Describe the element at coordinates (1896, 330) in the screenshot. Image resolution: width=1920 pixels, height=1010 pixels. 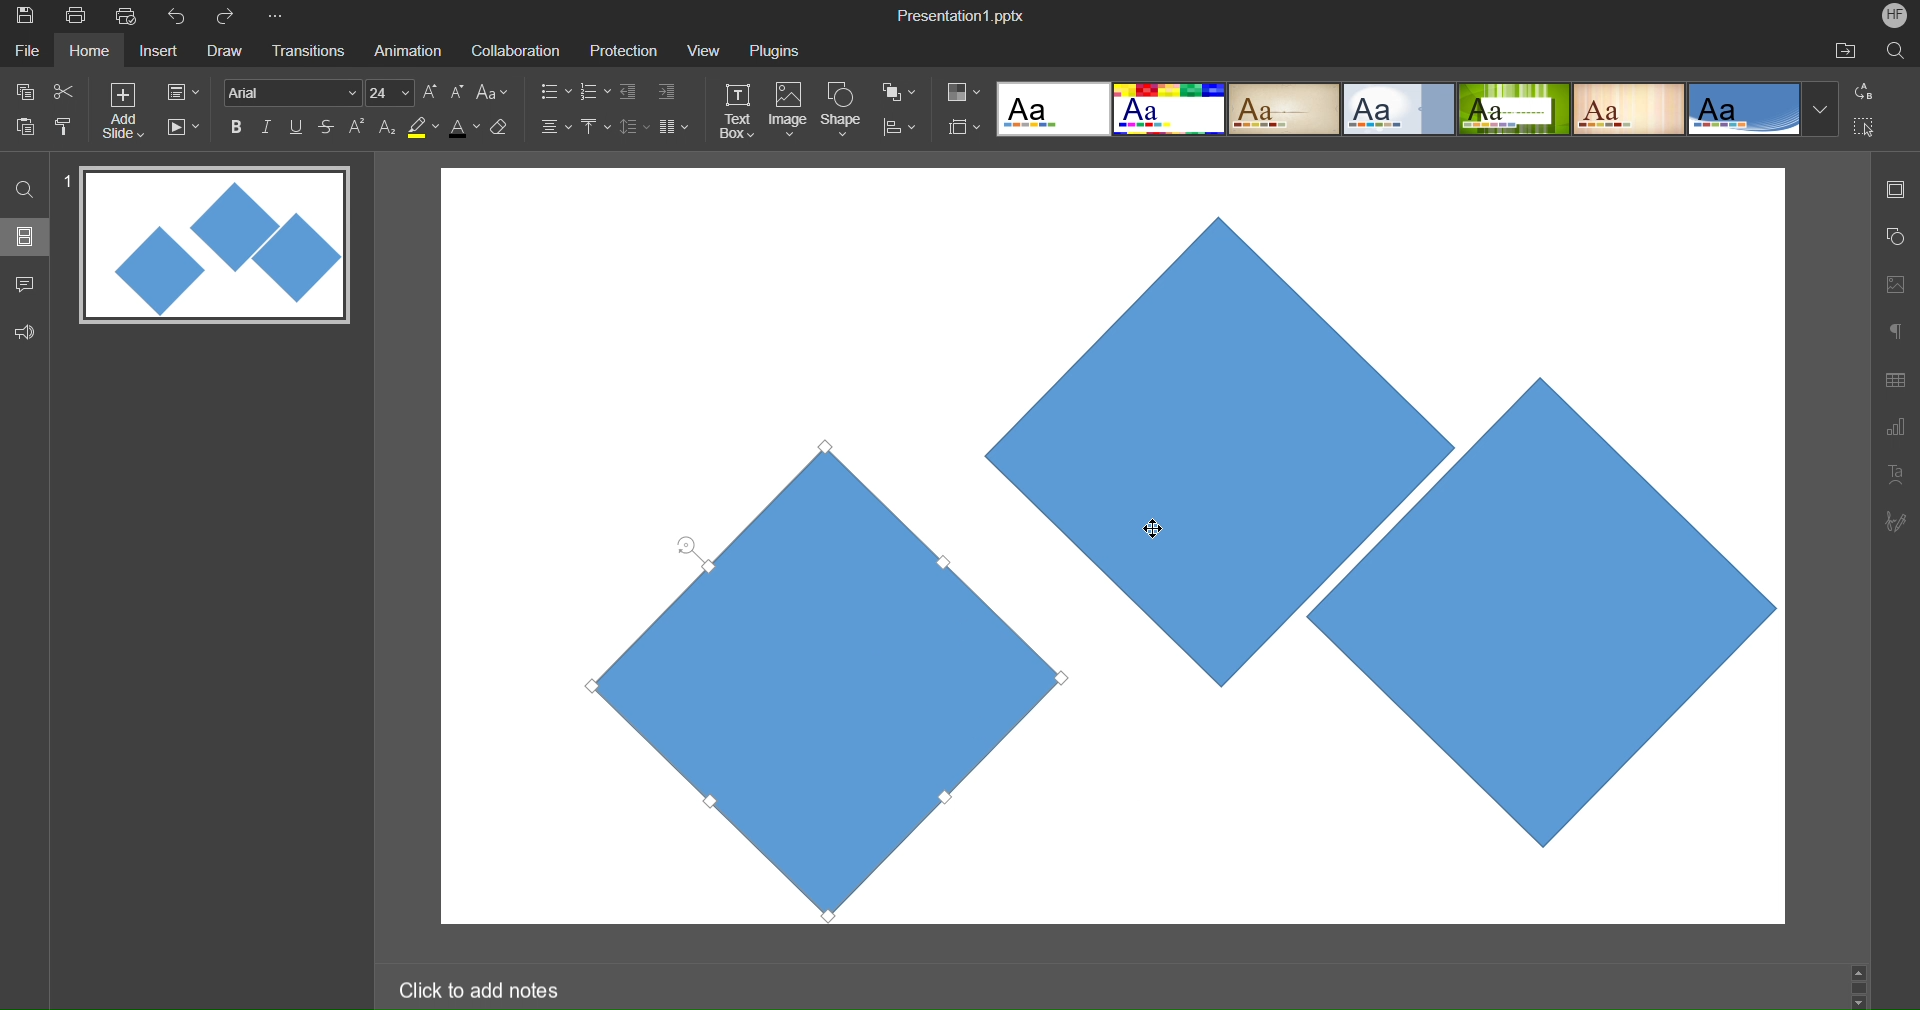
I see `Paragraph Settings` at that location.